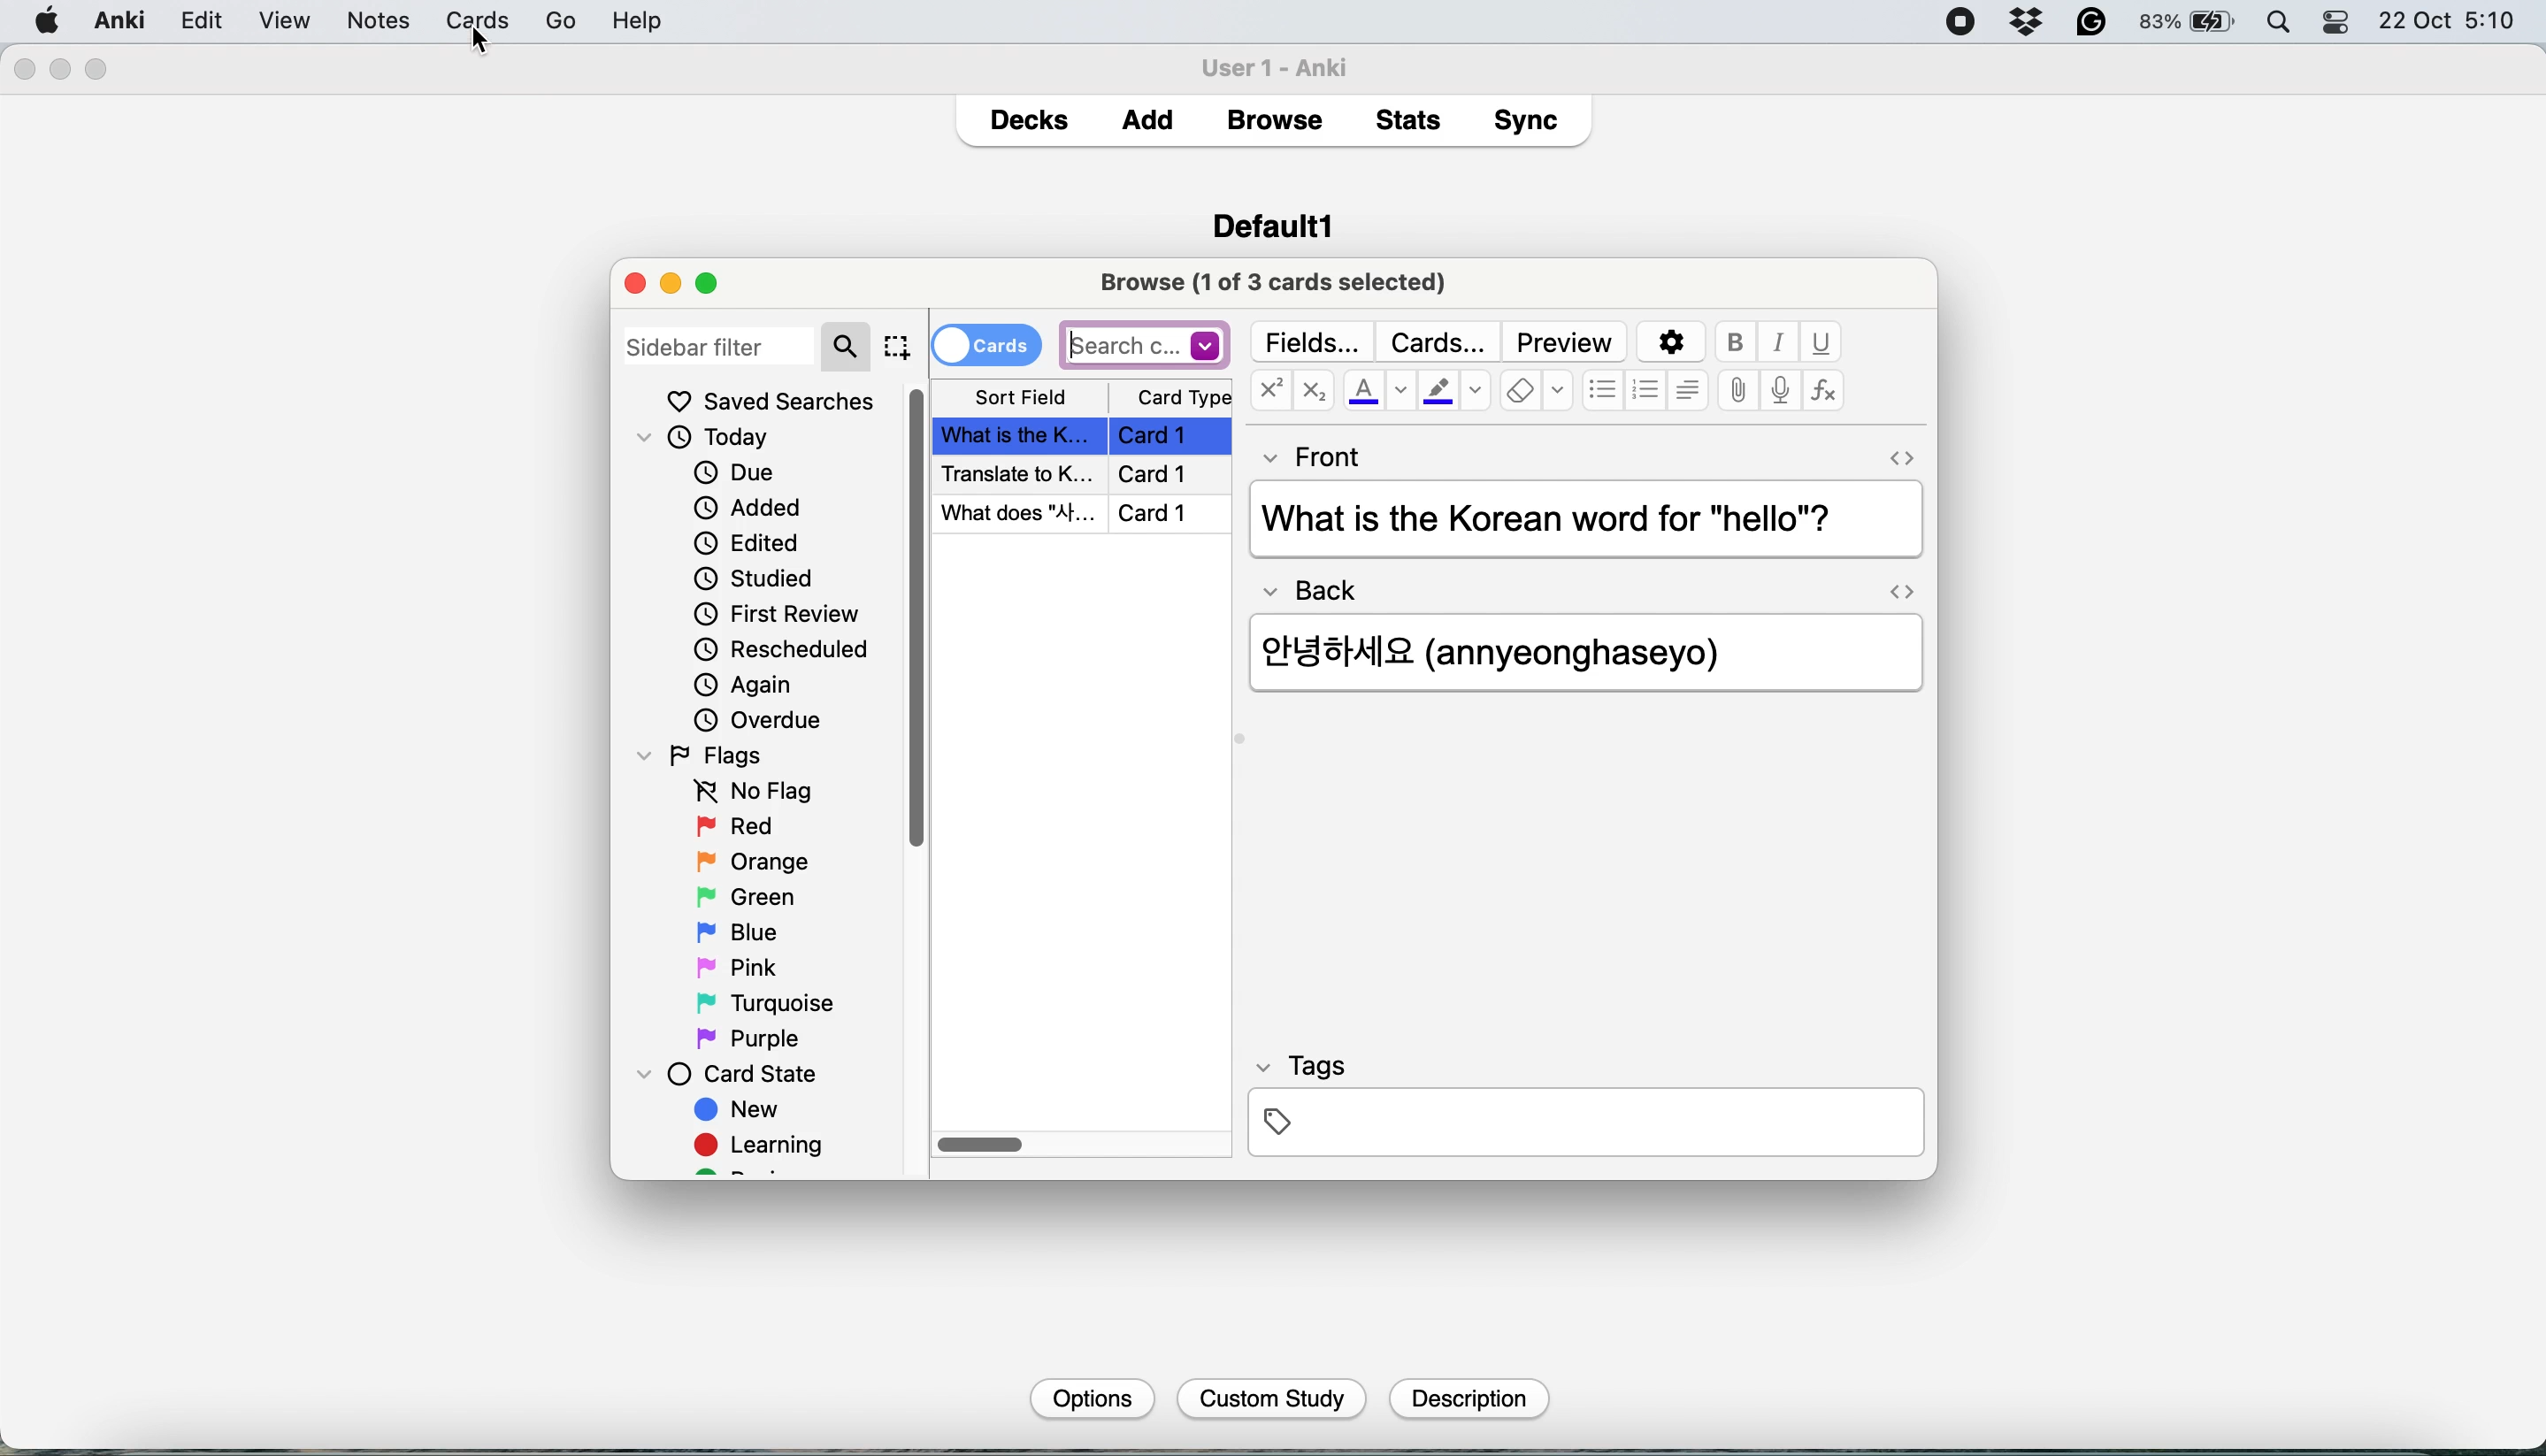  I want to click on due, so click(734, 472).